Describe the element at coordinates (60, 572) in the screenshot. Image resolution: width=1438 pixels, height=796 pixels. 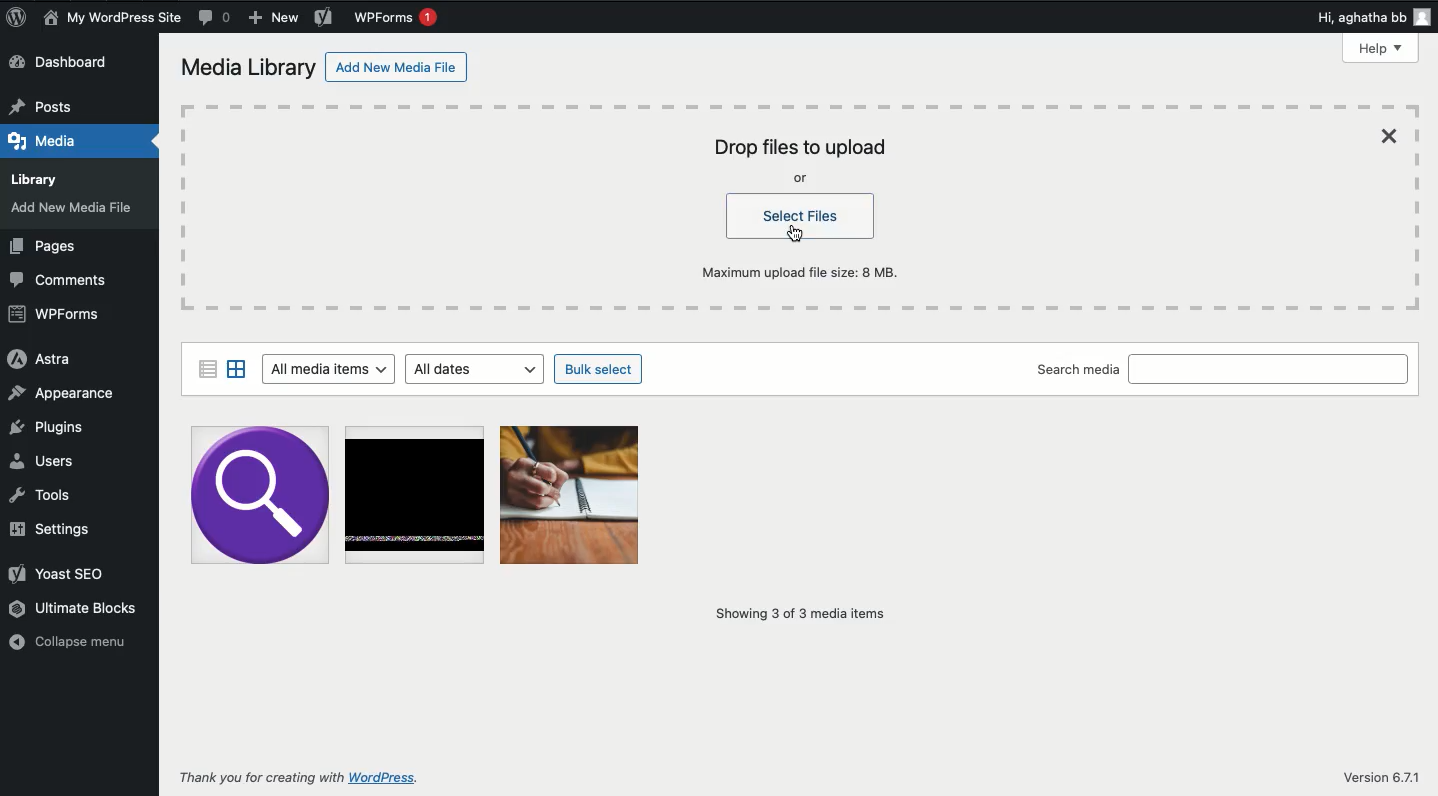
I see `Yoast SEO` at that location.